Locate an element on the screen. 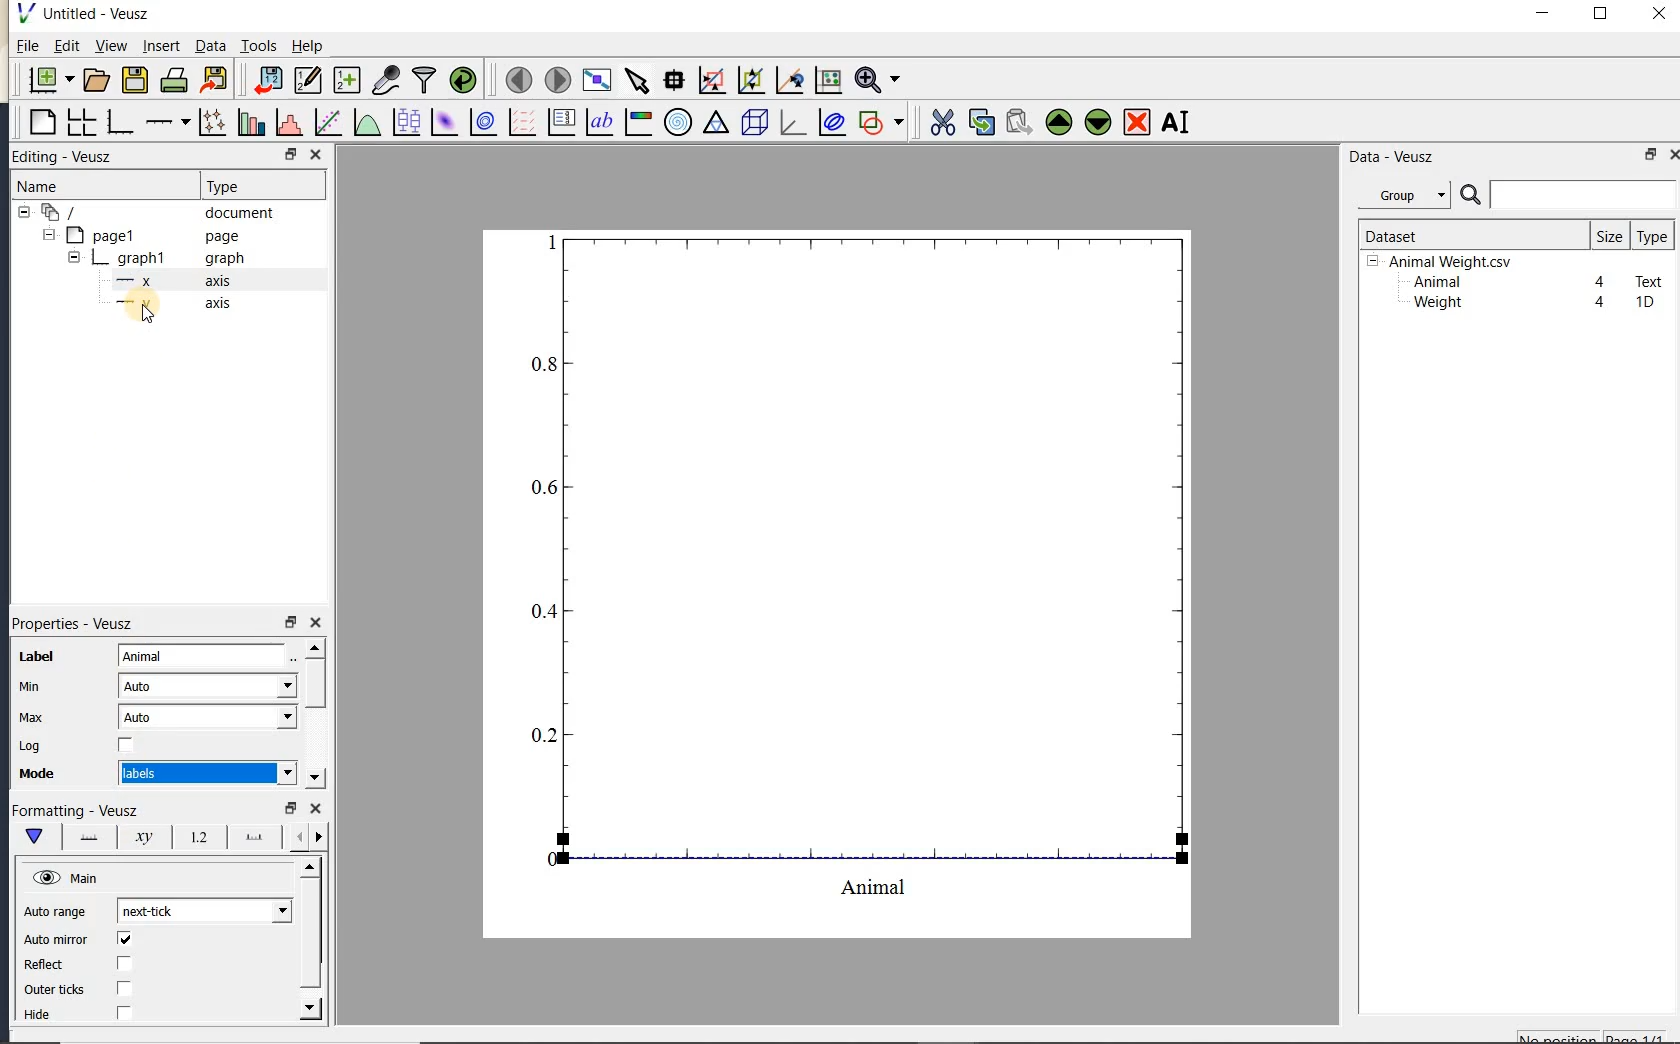  export to graphics format is located at coordinates (215, 78).